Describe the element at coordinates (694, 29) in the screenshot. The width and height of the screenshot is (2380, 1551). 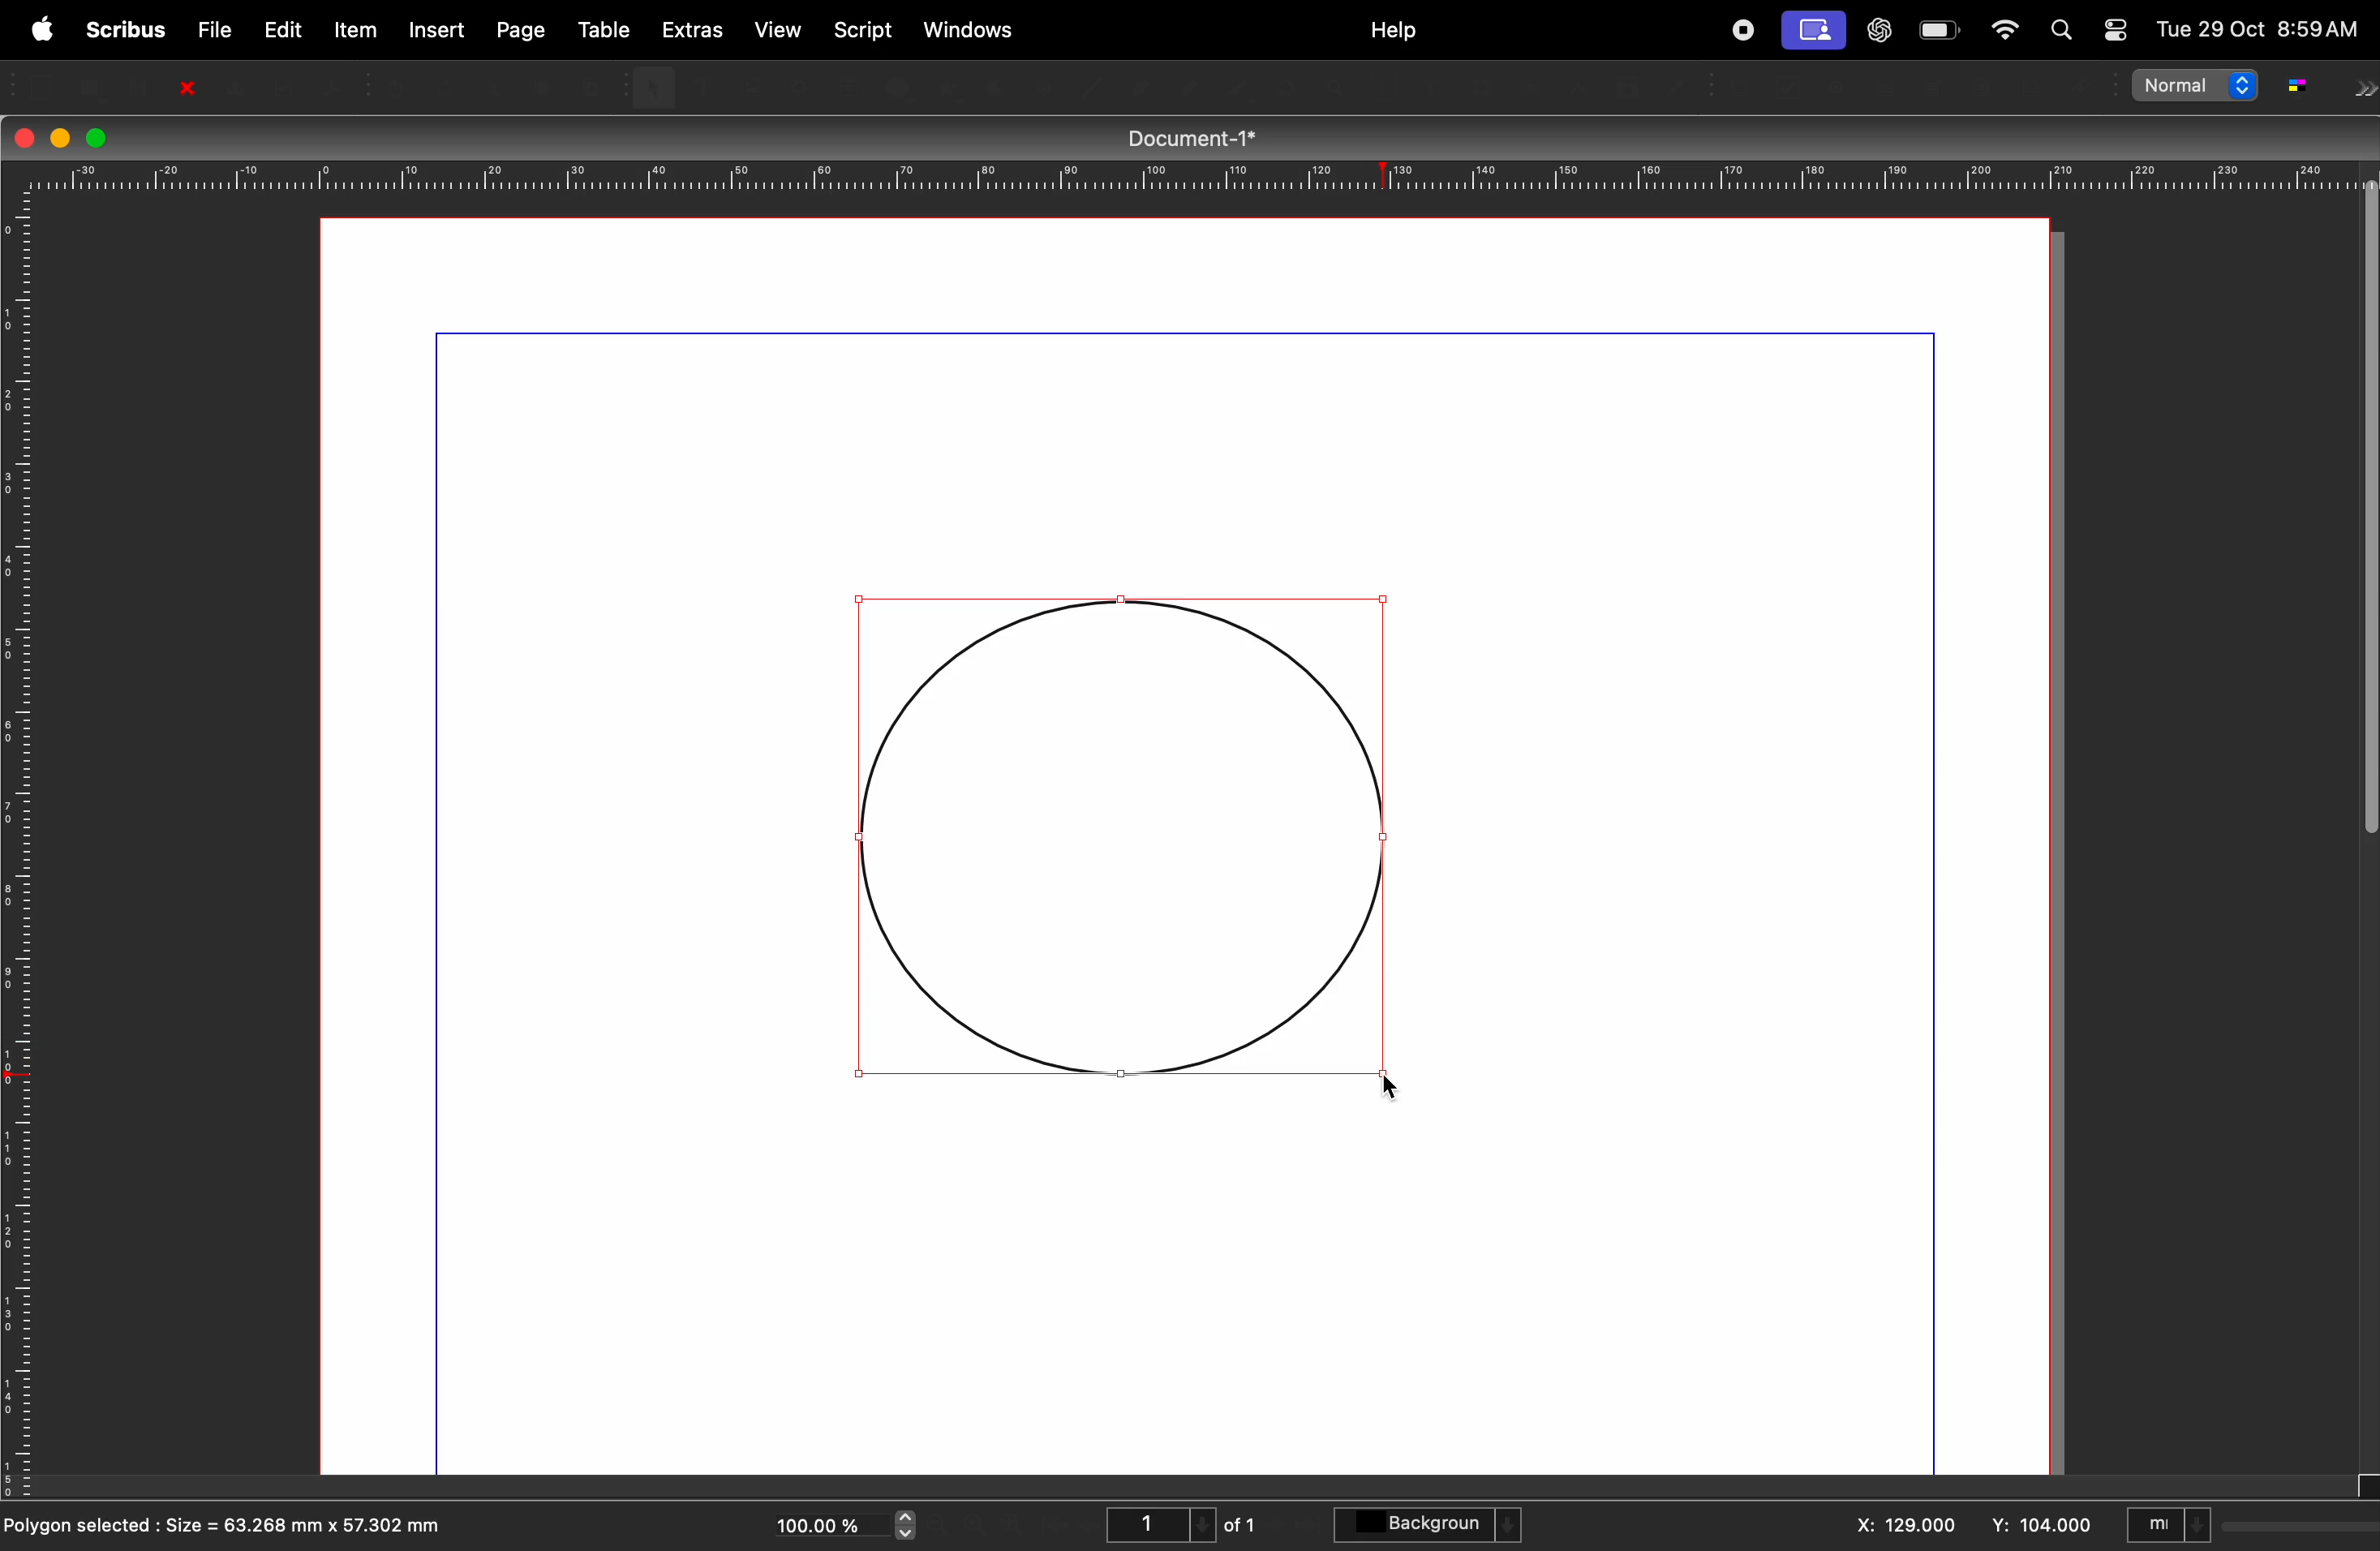
I see `extras` at that location.